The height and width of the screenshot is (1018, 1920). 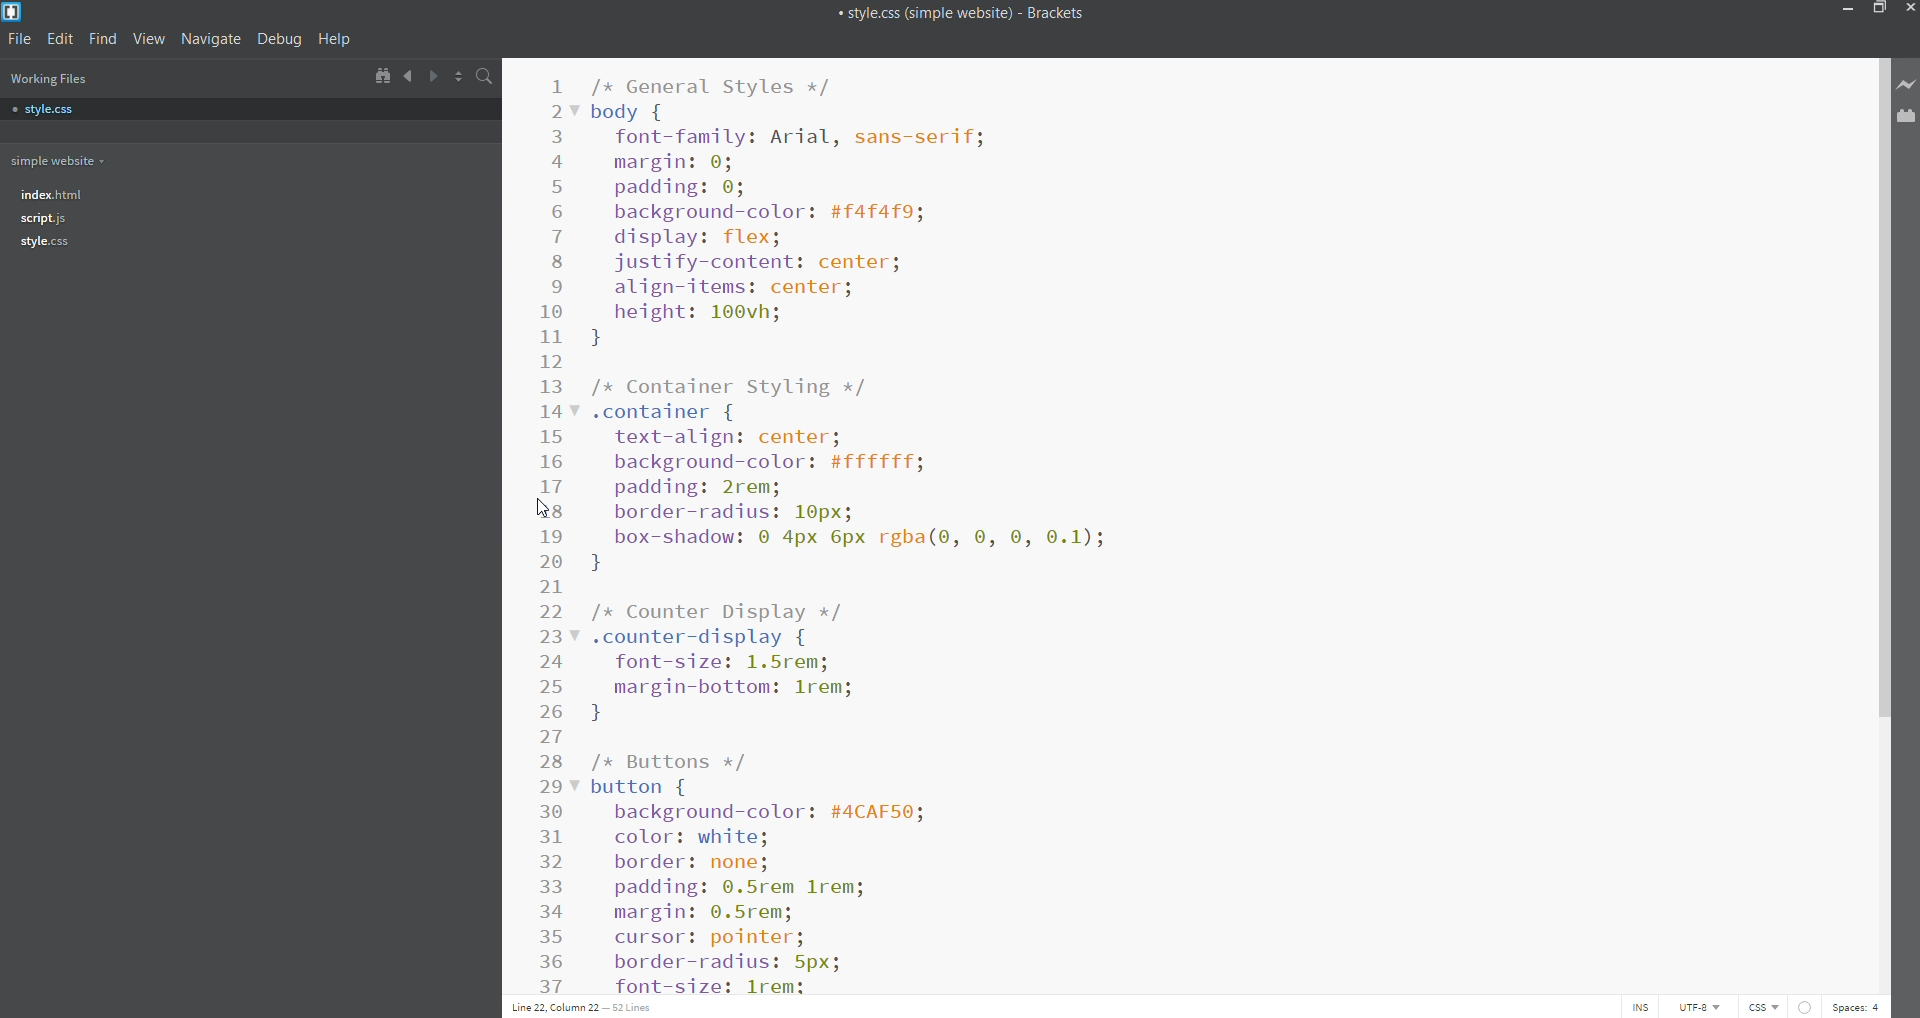 What do you see at coordinates (960, 12) in the screenshot?
I see `title bar of brackets` at bounding box center [960, 12].